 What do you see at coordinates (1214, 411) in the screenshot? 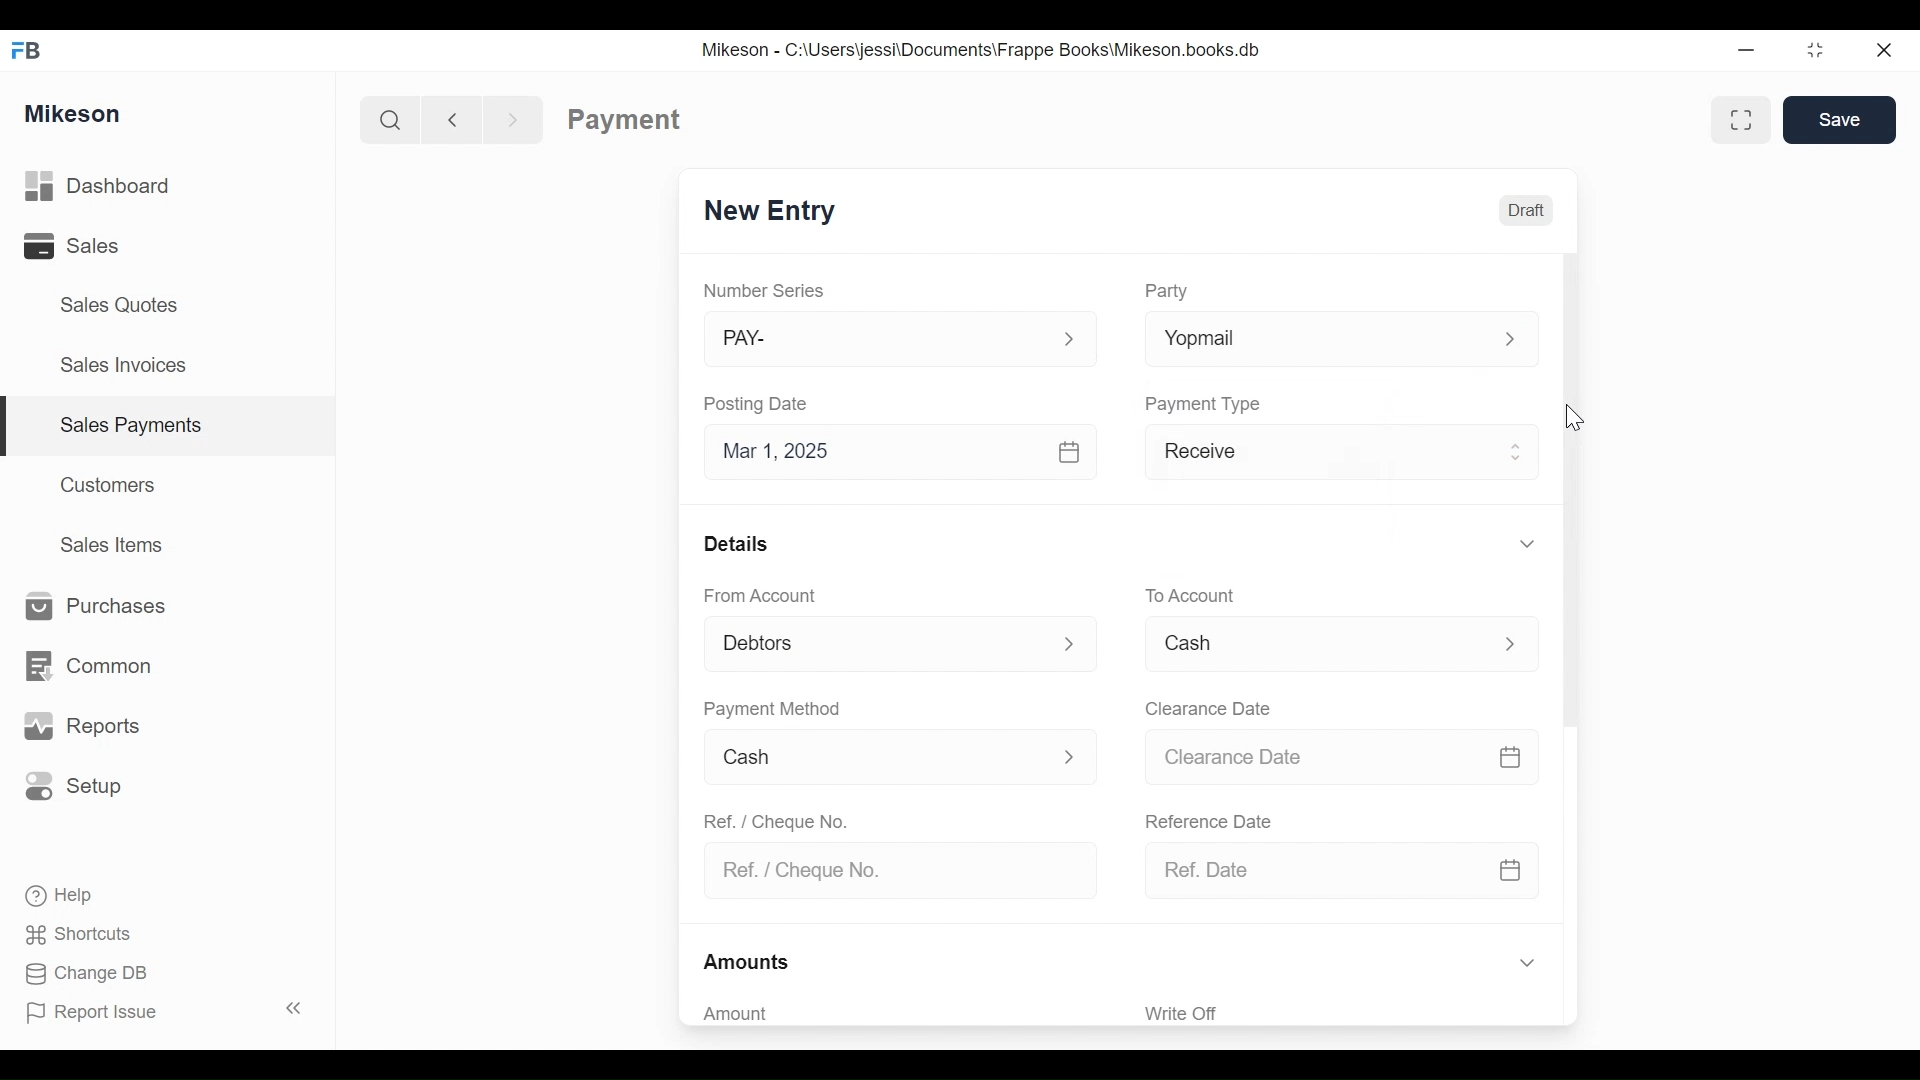
I see `Payment Type` at bounding box center [1214, 411].